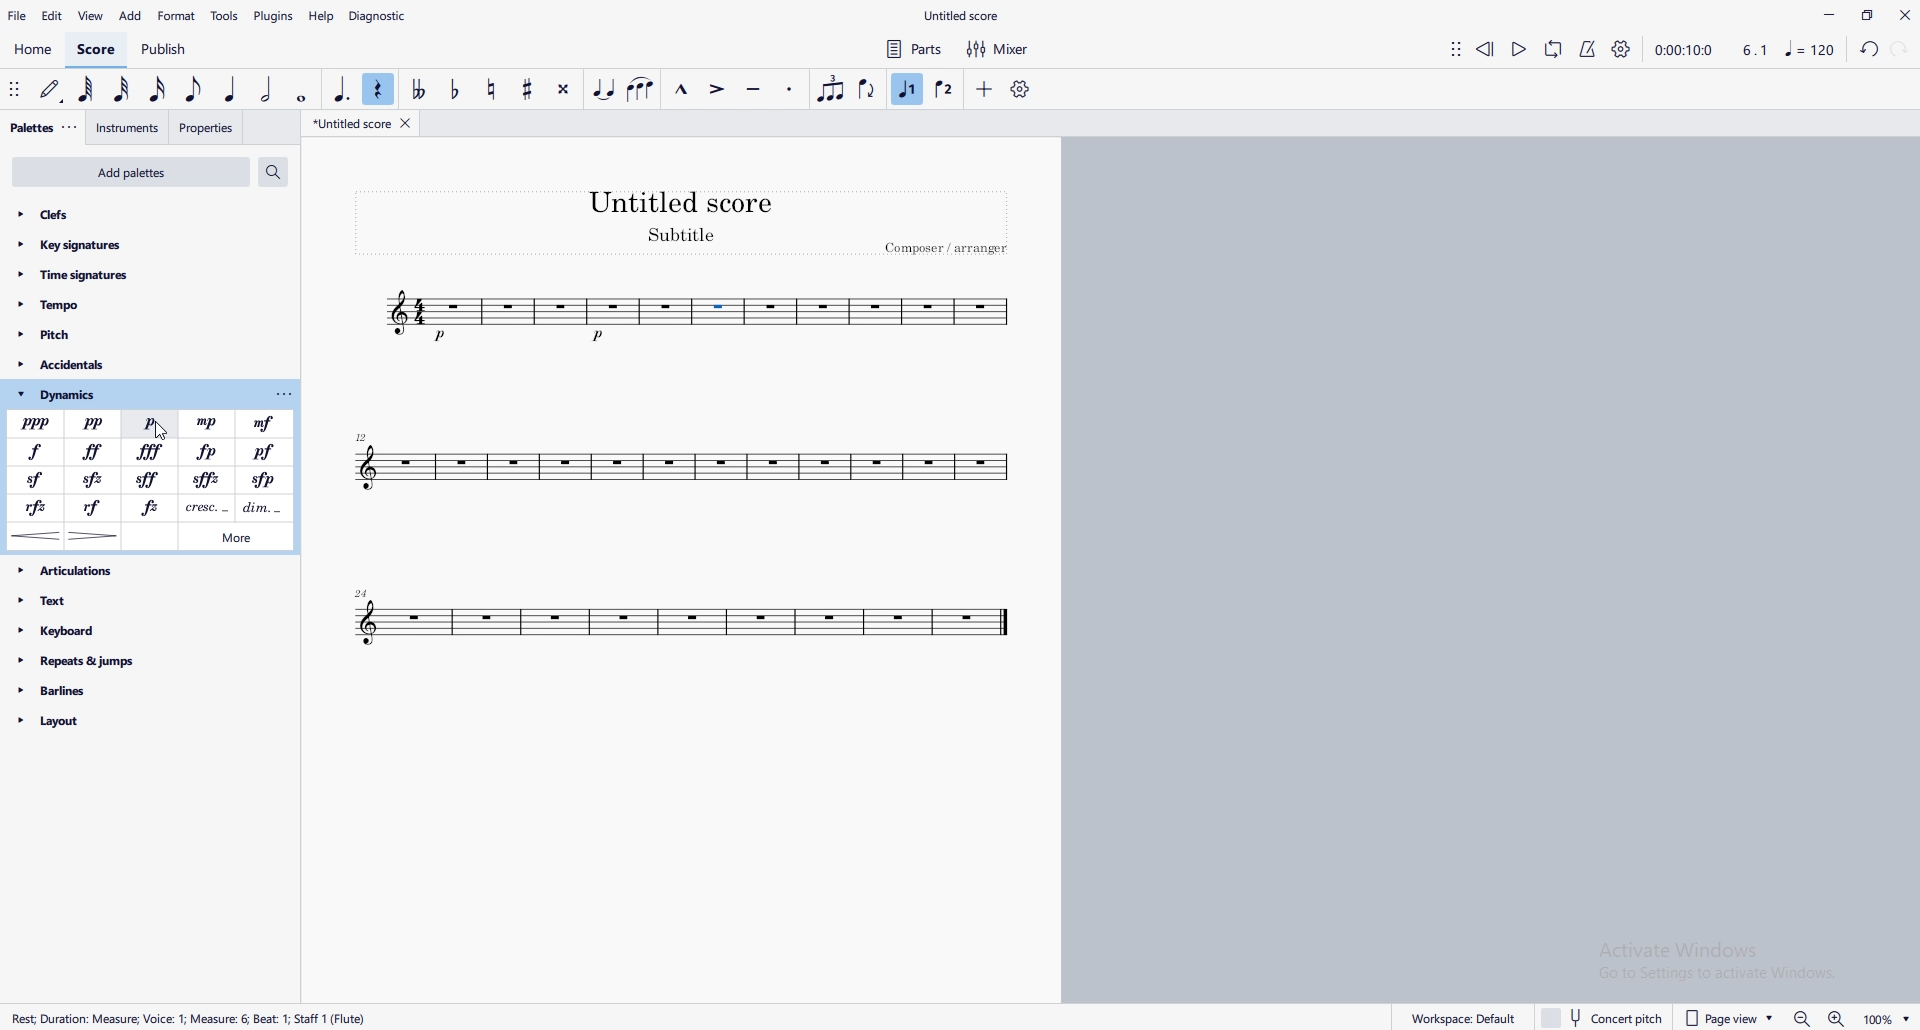  What do you see at coordinates (130, 275) in the screenshot?
I see `time signatures` at bounding box center [130, 275].